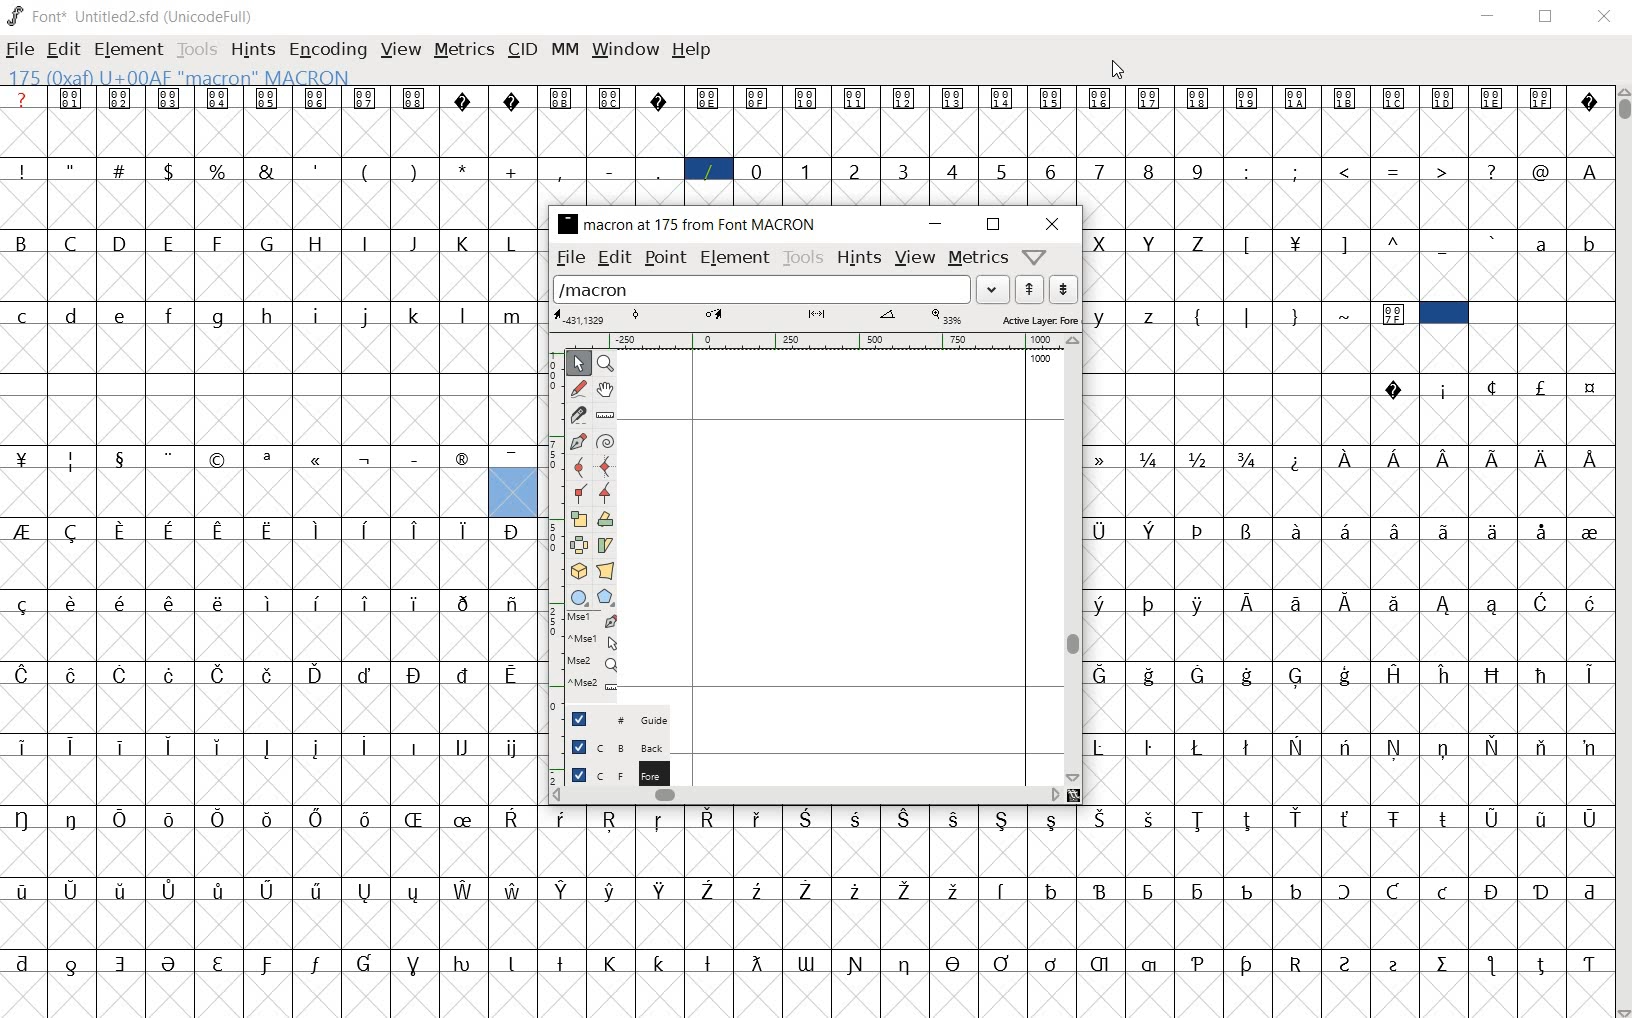 The height and width of the screenshot is (1018, 1632). What do you see at coordinates (1297, 963) in the screenshot?
I see `Symbol` at bounding box center [1297, 963].